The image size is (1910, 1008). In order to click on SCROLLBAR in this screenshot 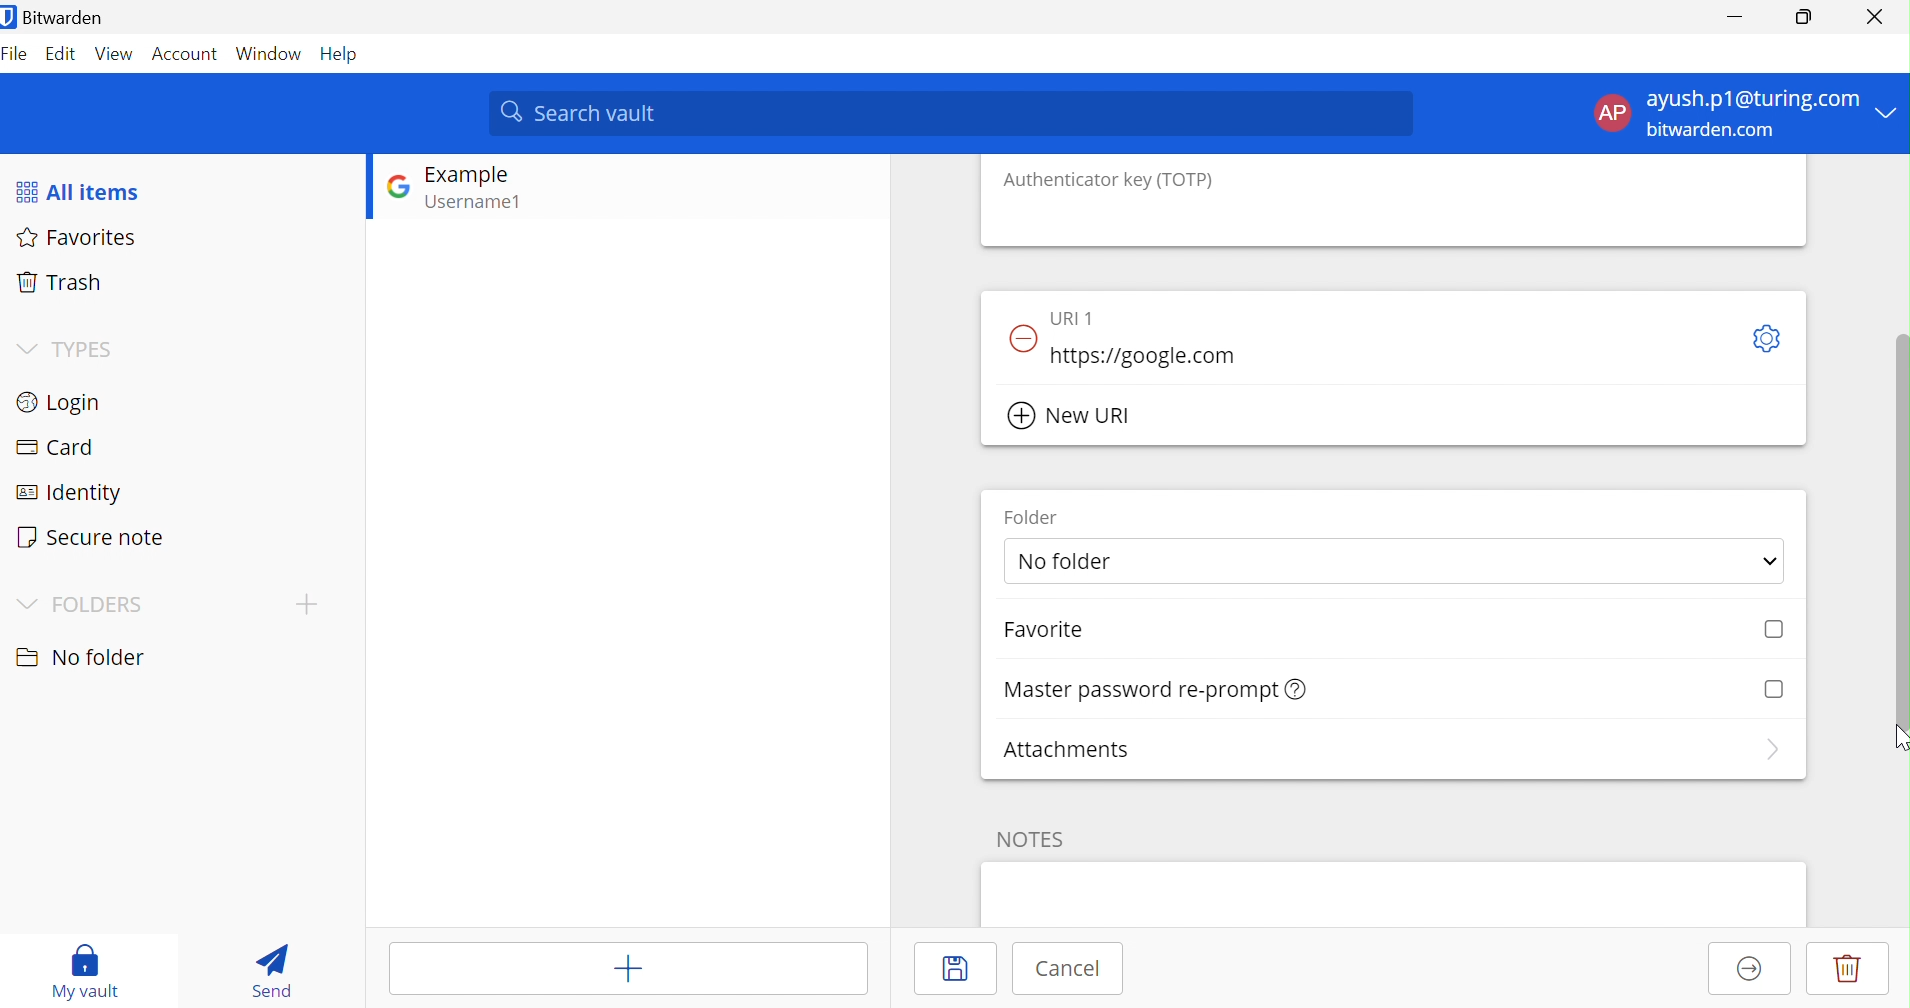, I will do `click(1898, 509)`.